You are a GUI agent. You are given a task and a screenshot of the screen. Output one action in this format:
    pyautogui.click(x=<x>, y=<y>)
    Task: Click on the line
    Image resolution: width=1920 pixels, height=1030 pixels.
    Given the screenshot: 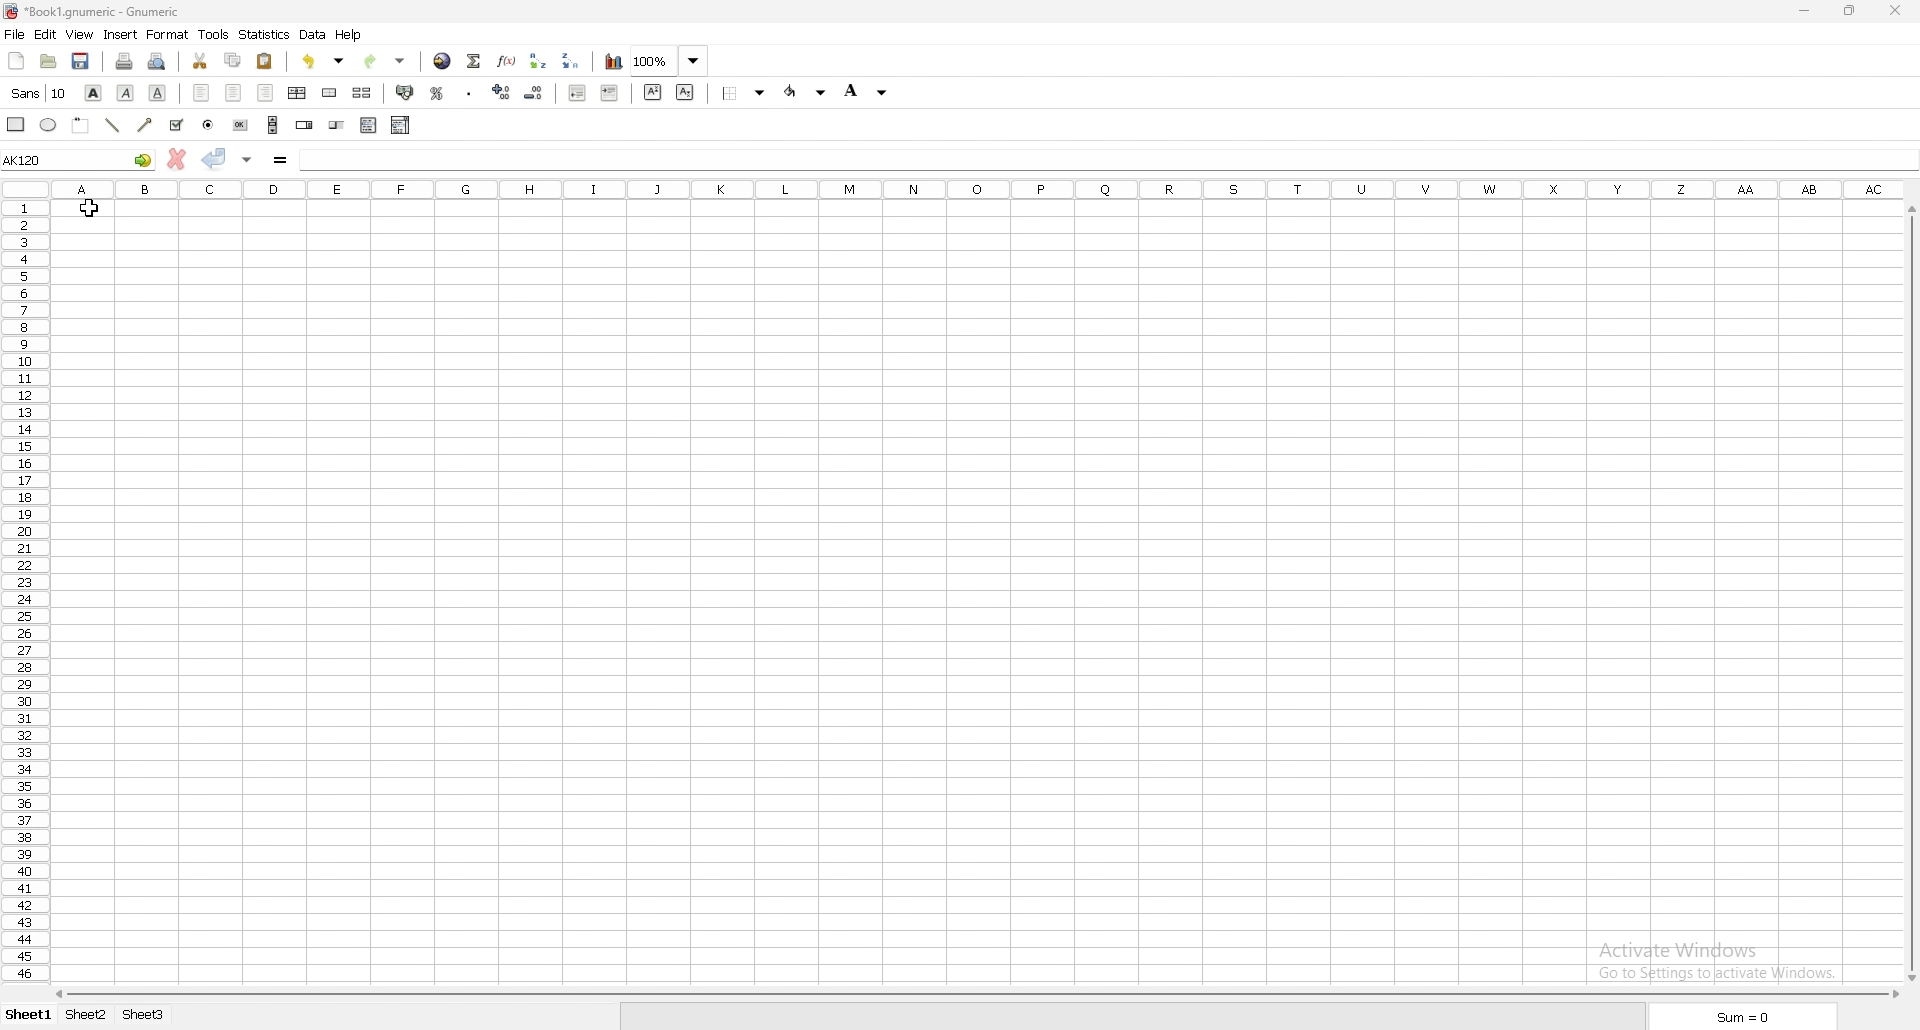 What is the action you would take?
    pyautogui.click(x=114, y=125)
    